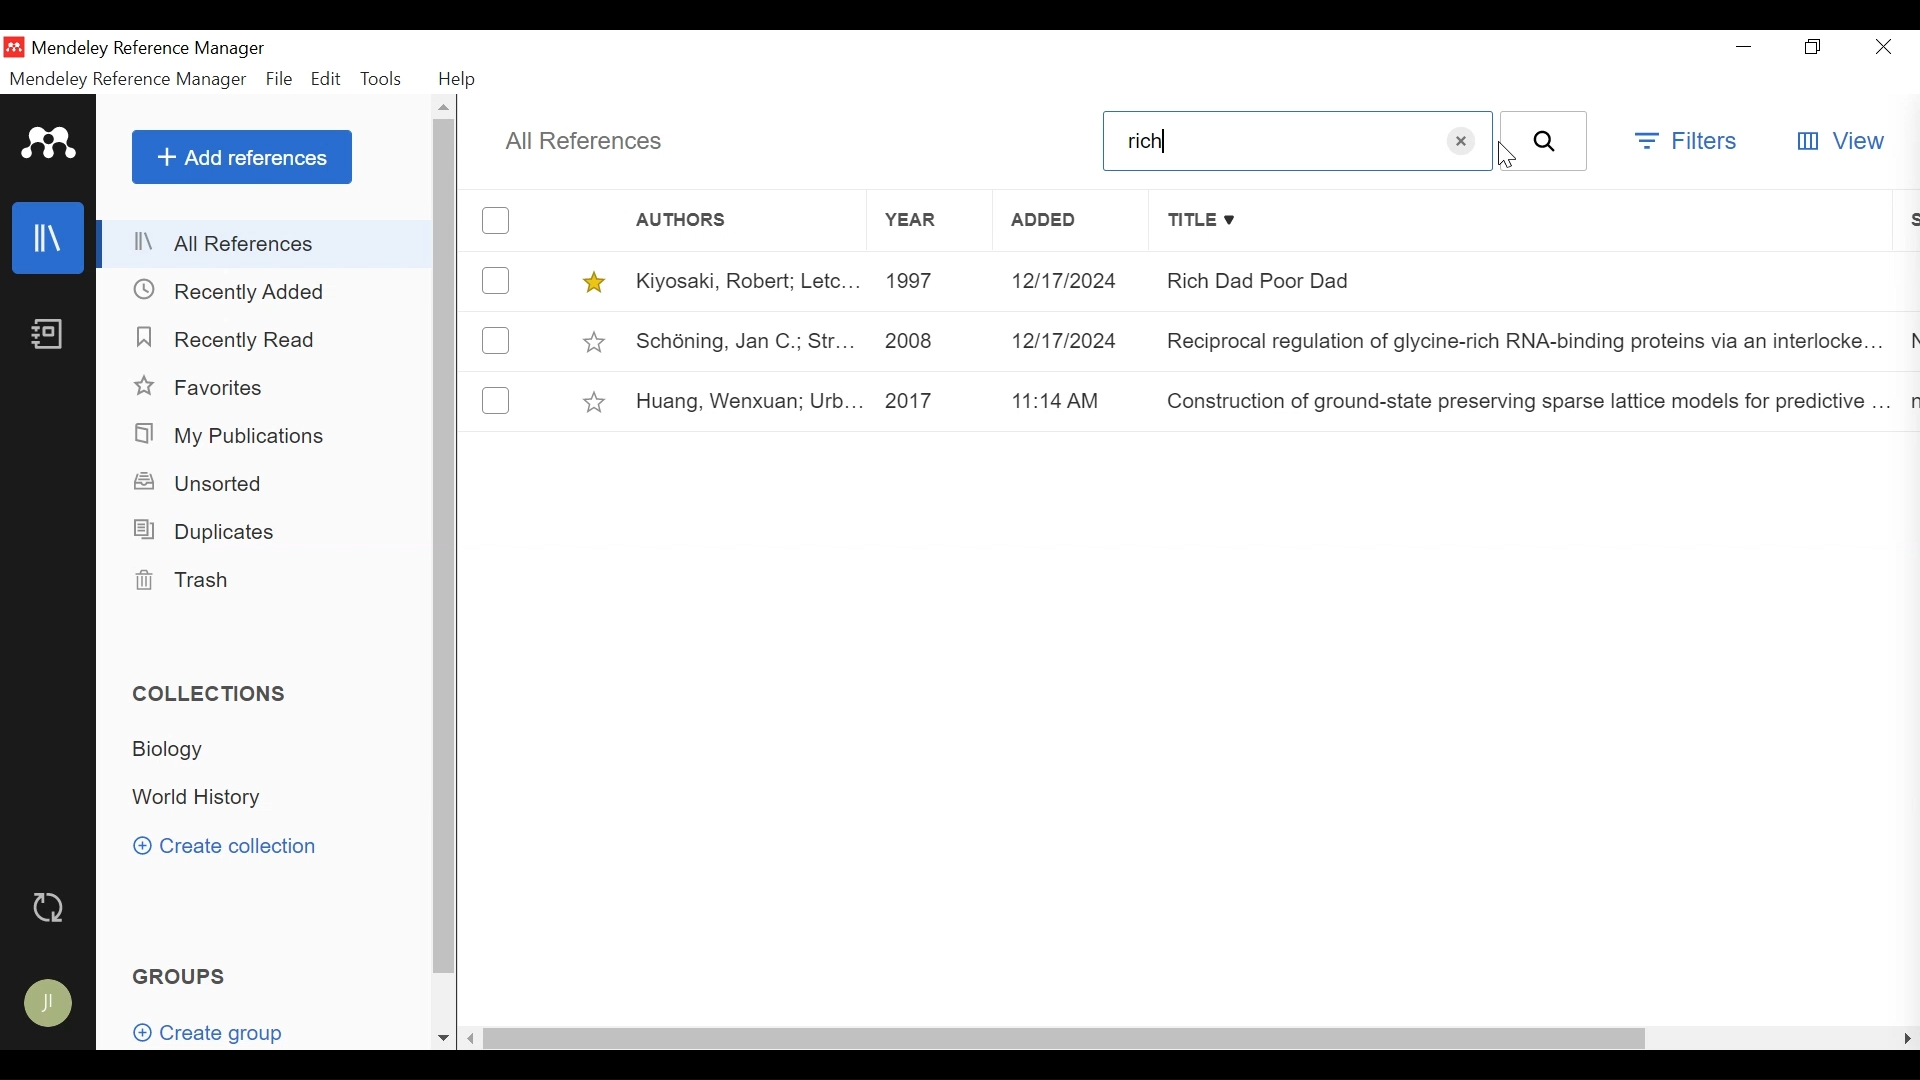 This screenshot has height=1080, width=1920. What do you see at coordinates (15, 47) in the screenshot?
I see `Mendeley Desktop Icon` at bounding box center [15, 47].